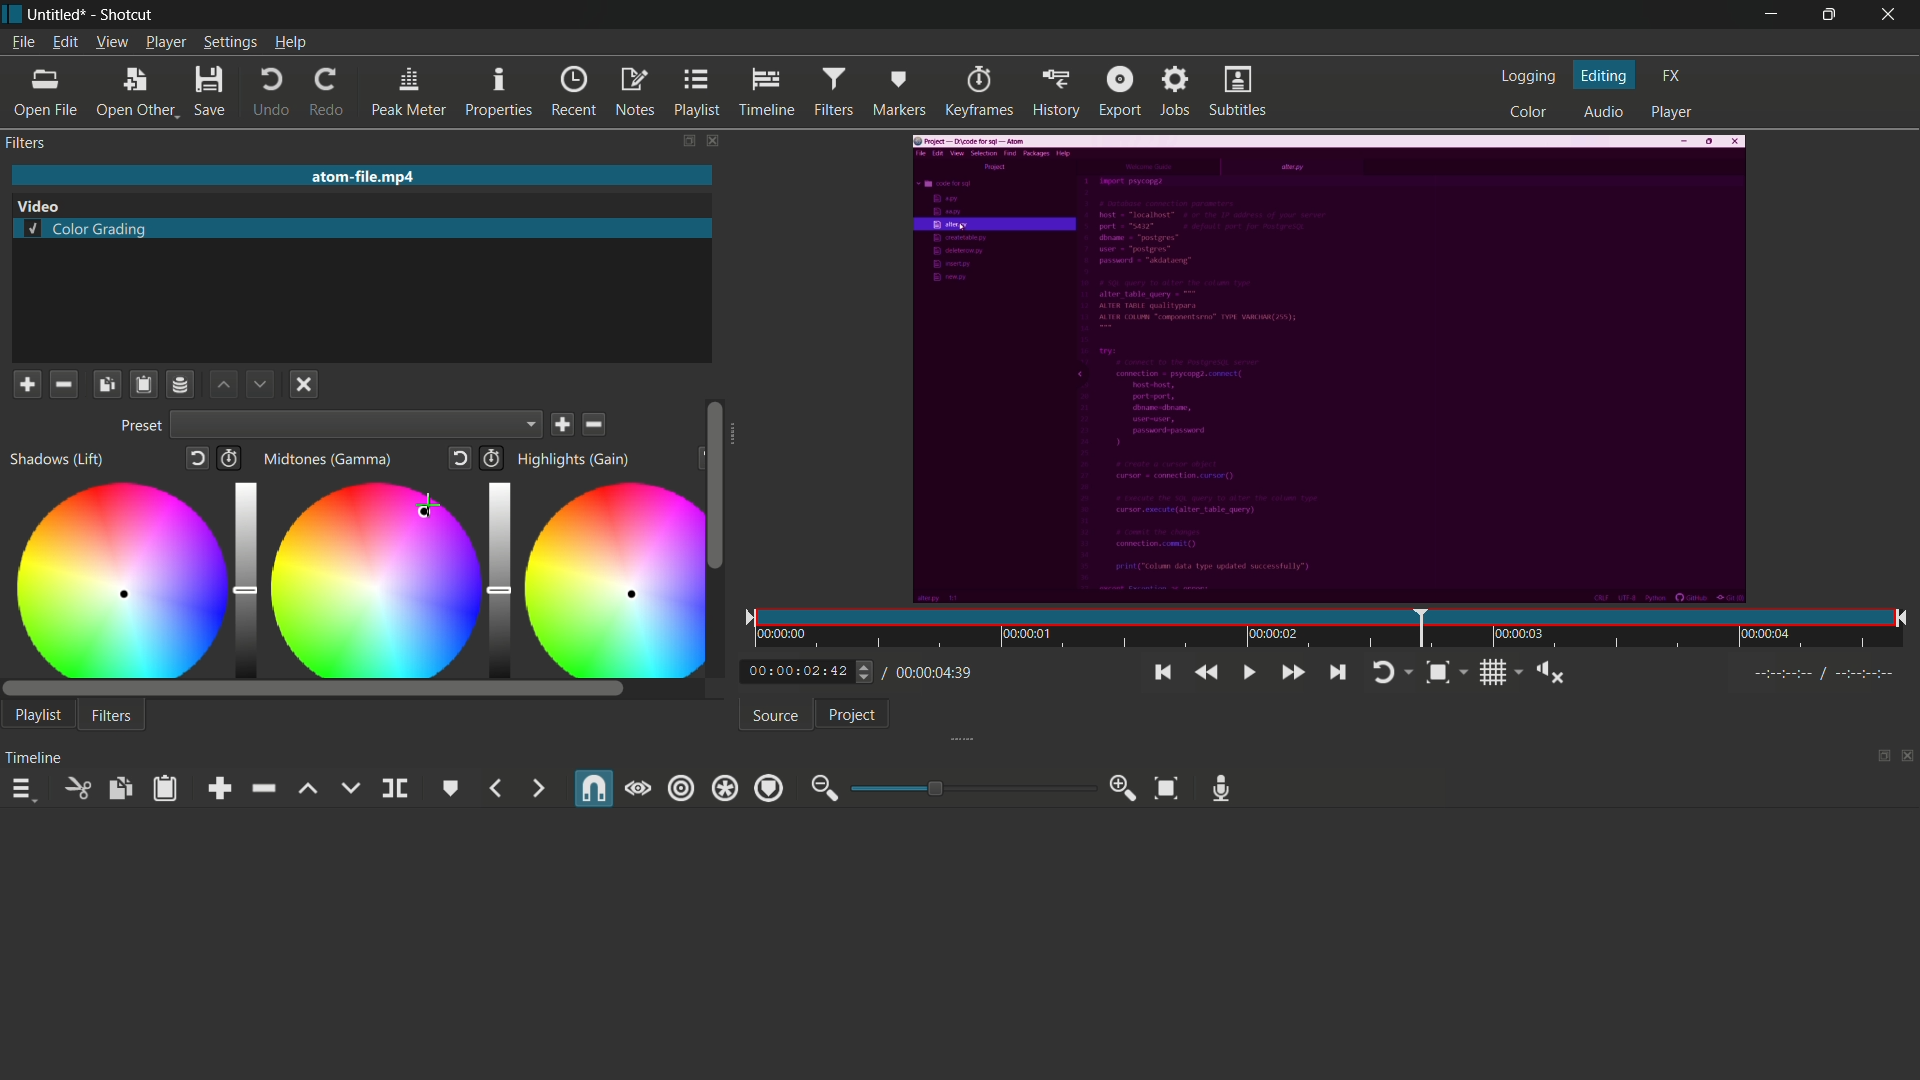  I want to click on filters, so click(25, 143).